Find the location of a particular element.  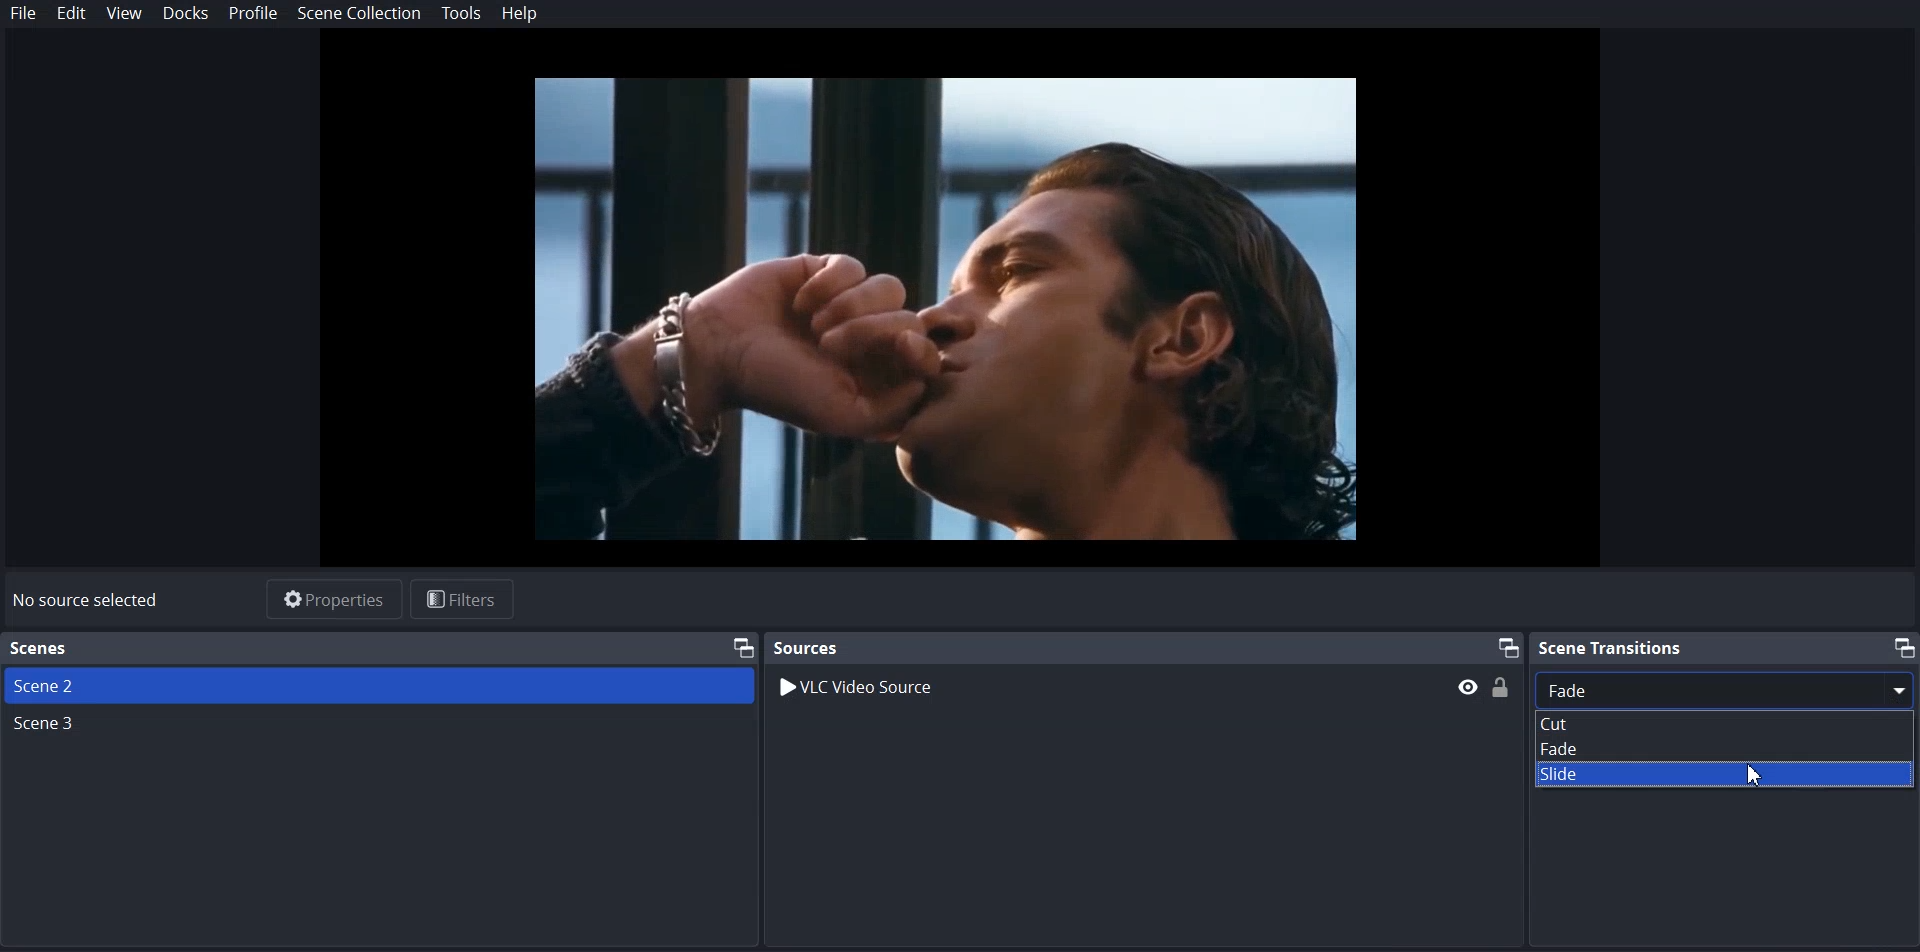

Properties is located at coordinates (334, 600).